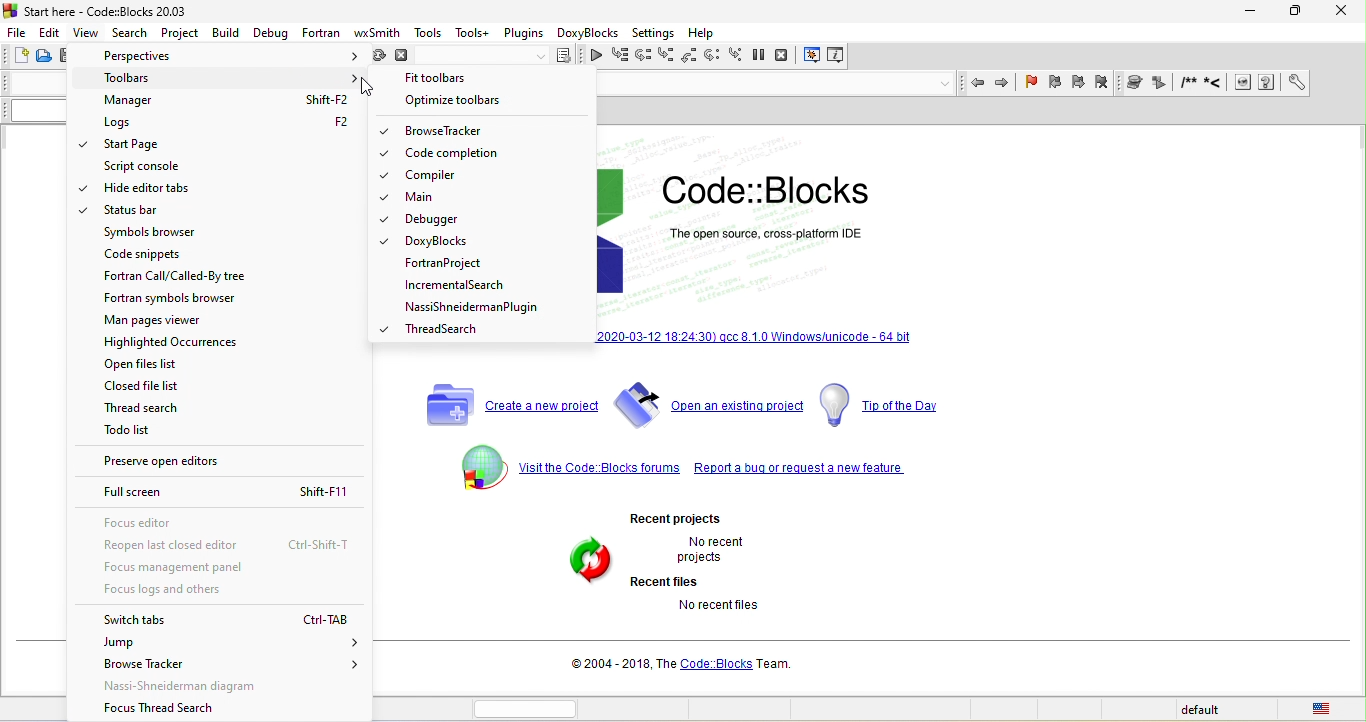 This screenshot has height=722, width=1366. Describe the element at coordinates (227, 546) in the screenshot. I see `reopen last closed editor` at that location.